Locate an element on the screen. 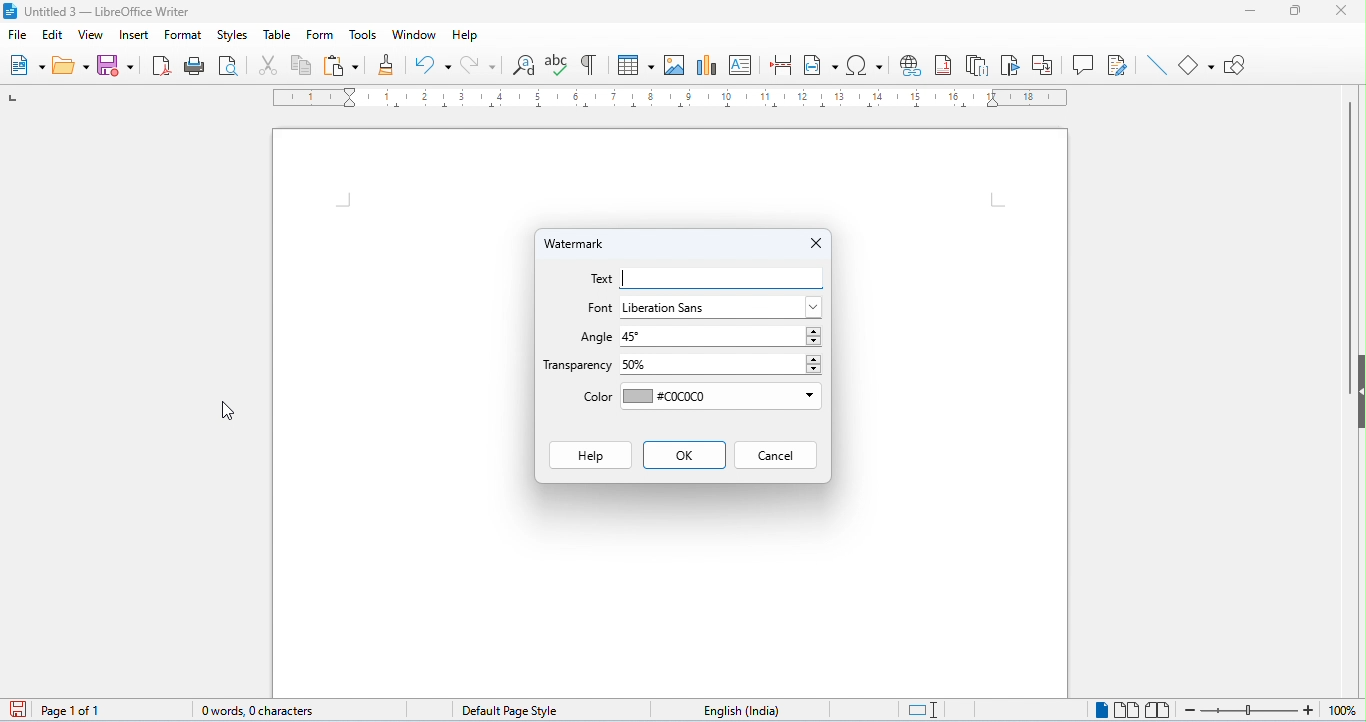  insert image is located at coordinates (677, 65).